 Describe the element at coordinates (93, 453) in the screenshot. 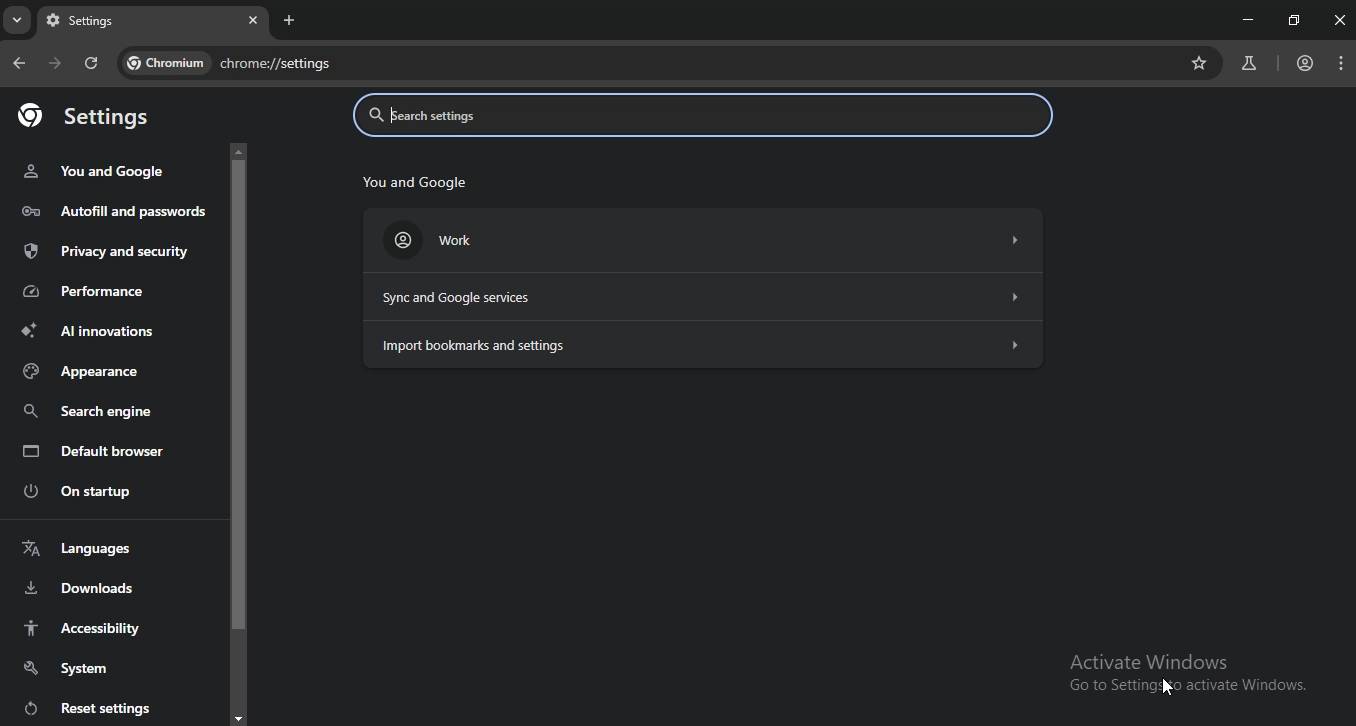

I see `Default browser` at that location.